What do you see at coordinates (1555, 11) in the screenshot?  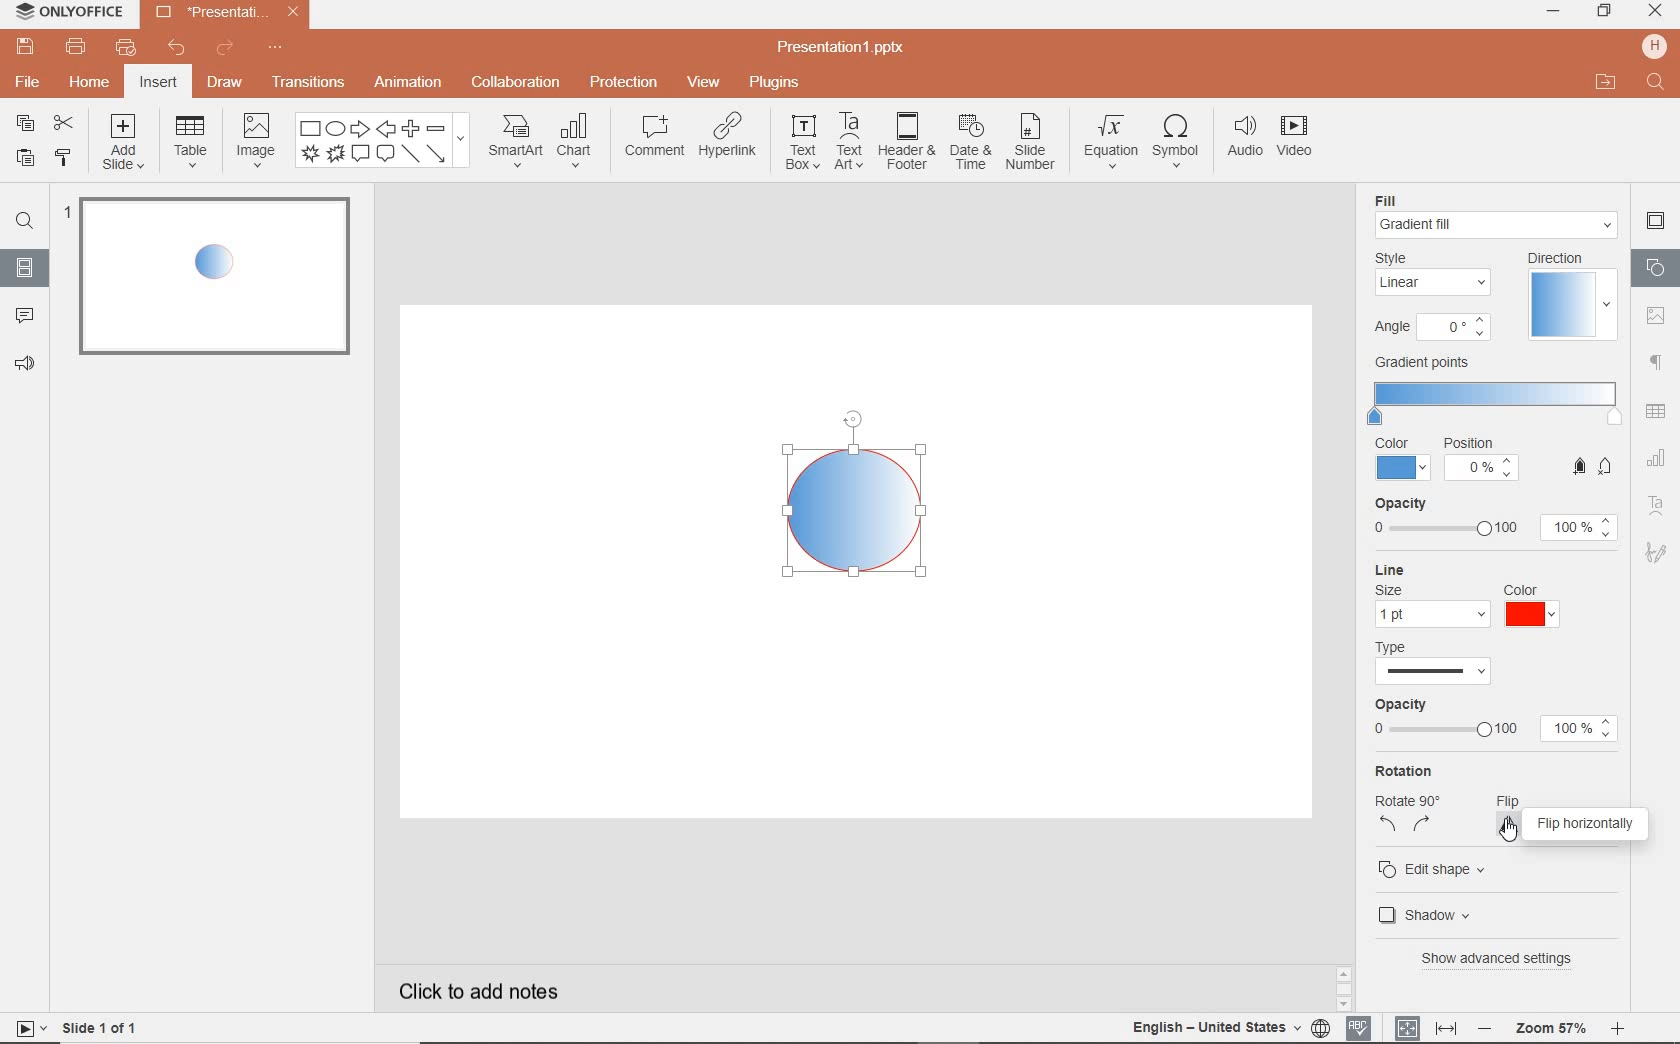 I see `minimize` at bounding box center [1555, 11].